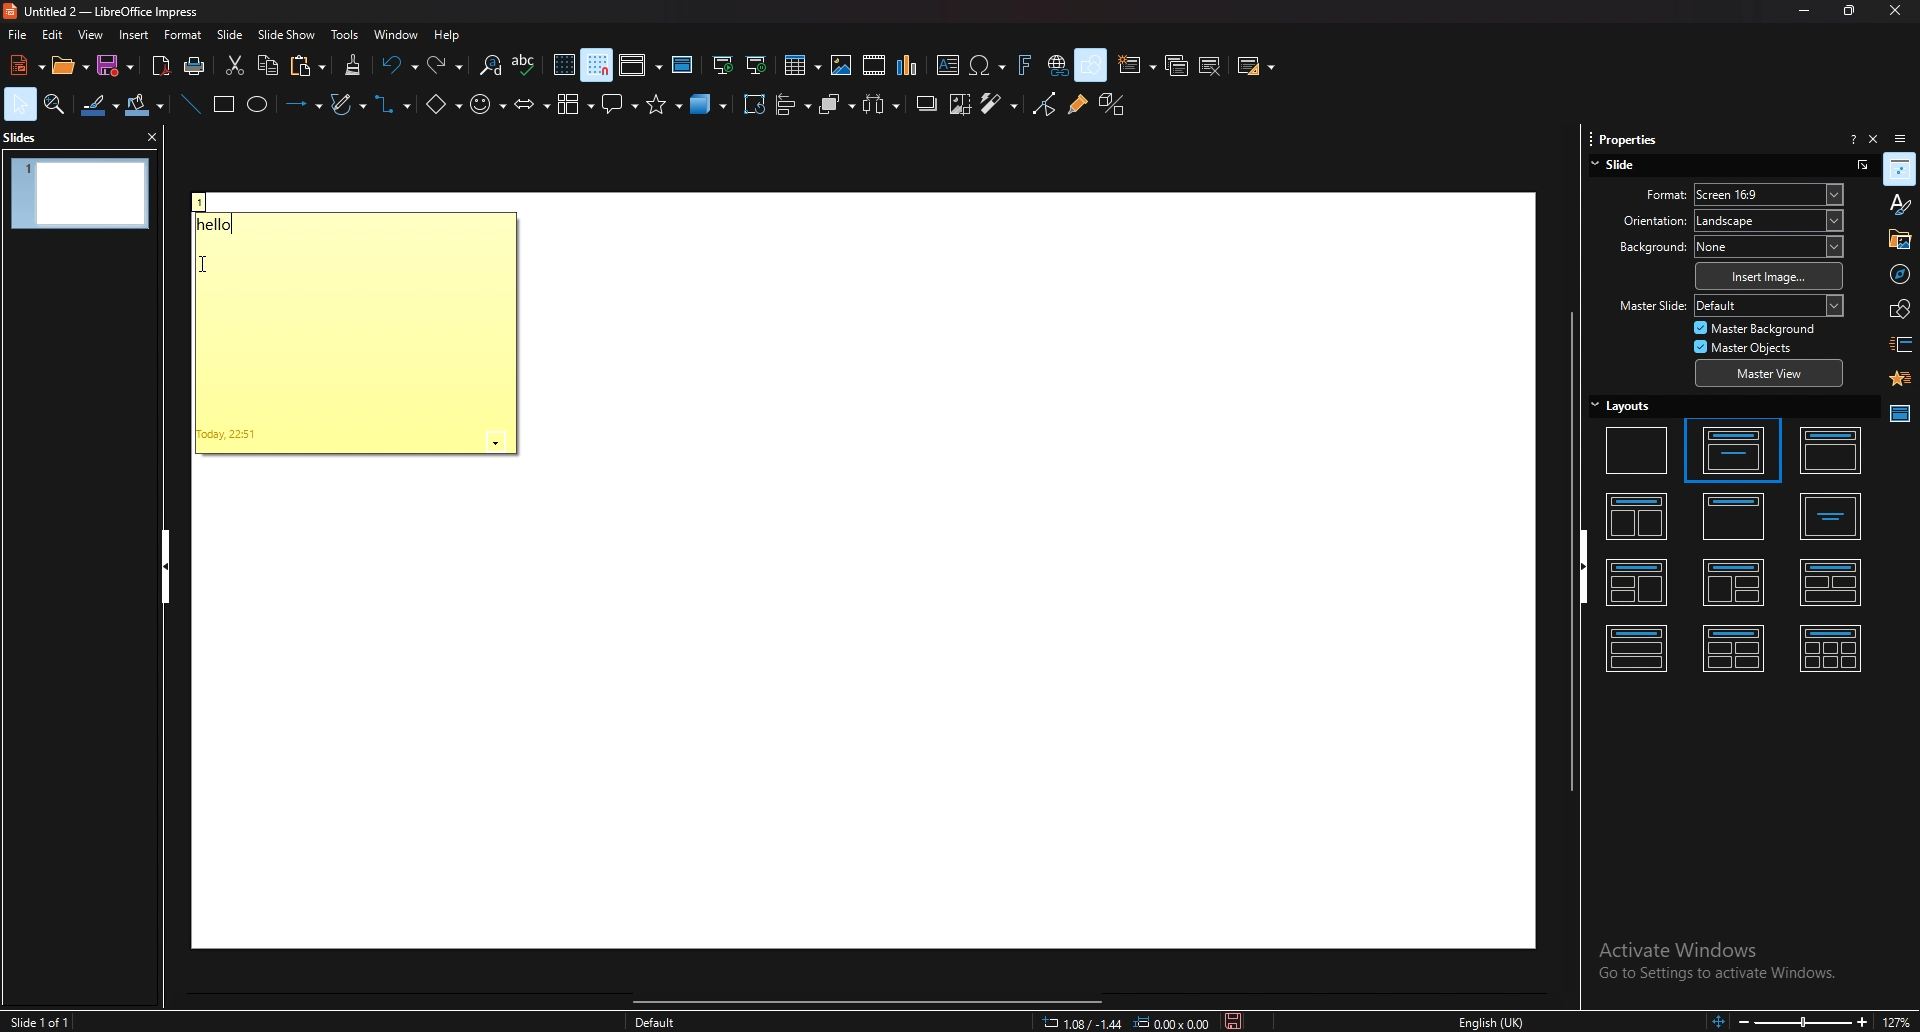  I want to click on default, so click(656, 1021).